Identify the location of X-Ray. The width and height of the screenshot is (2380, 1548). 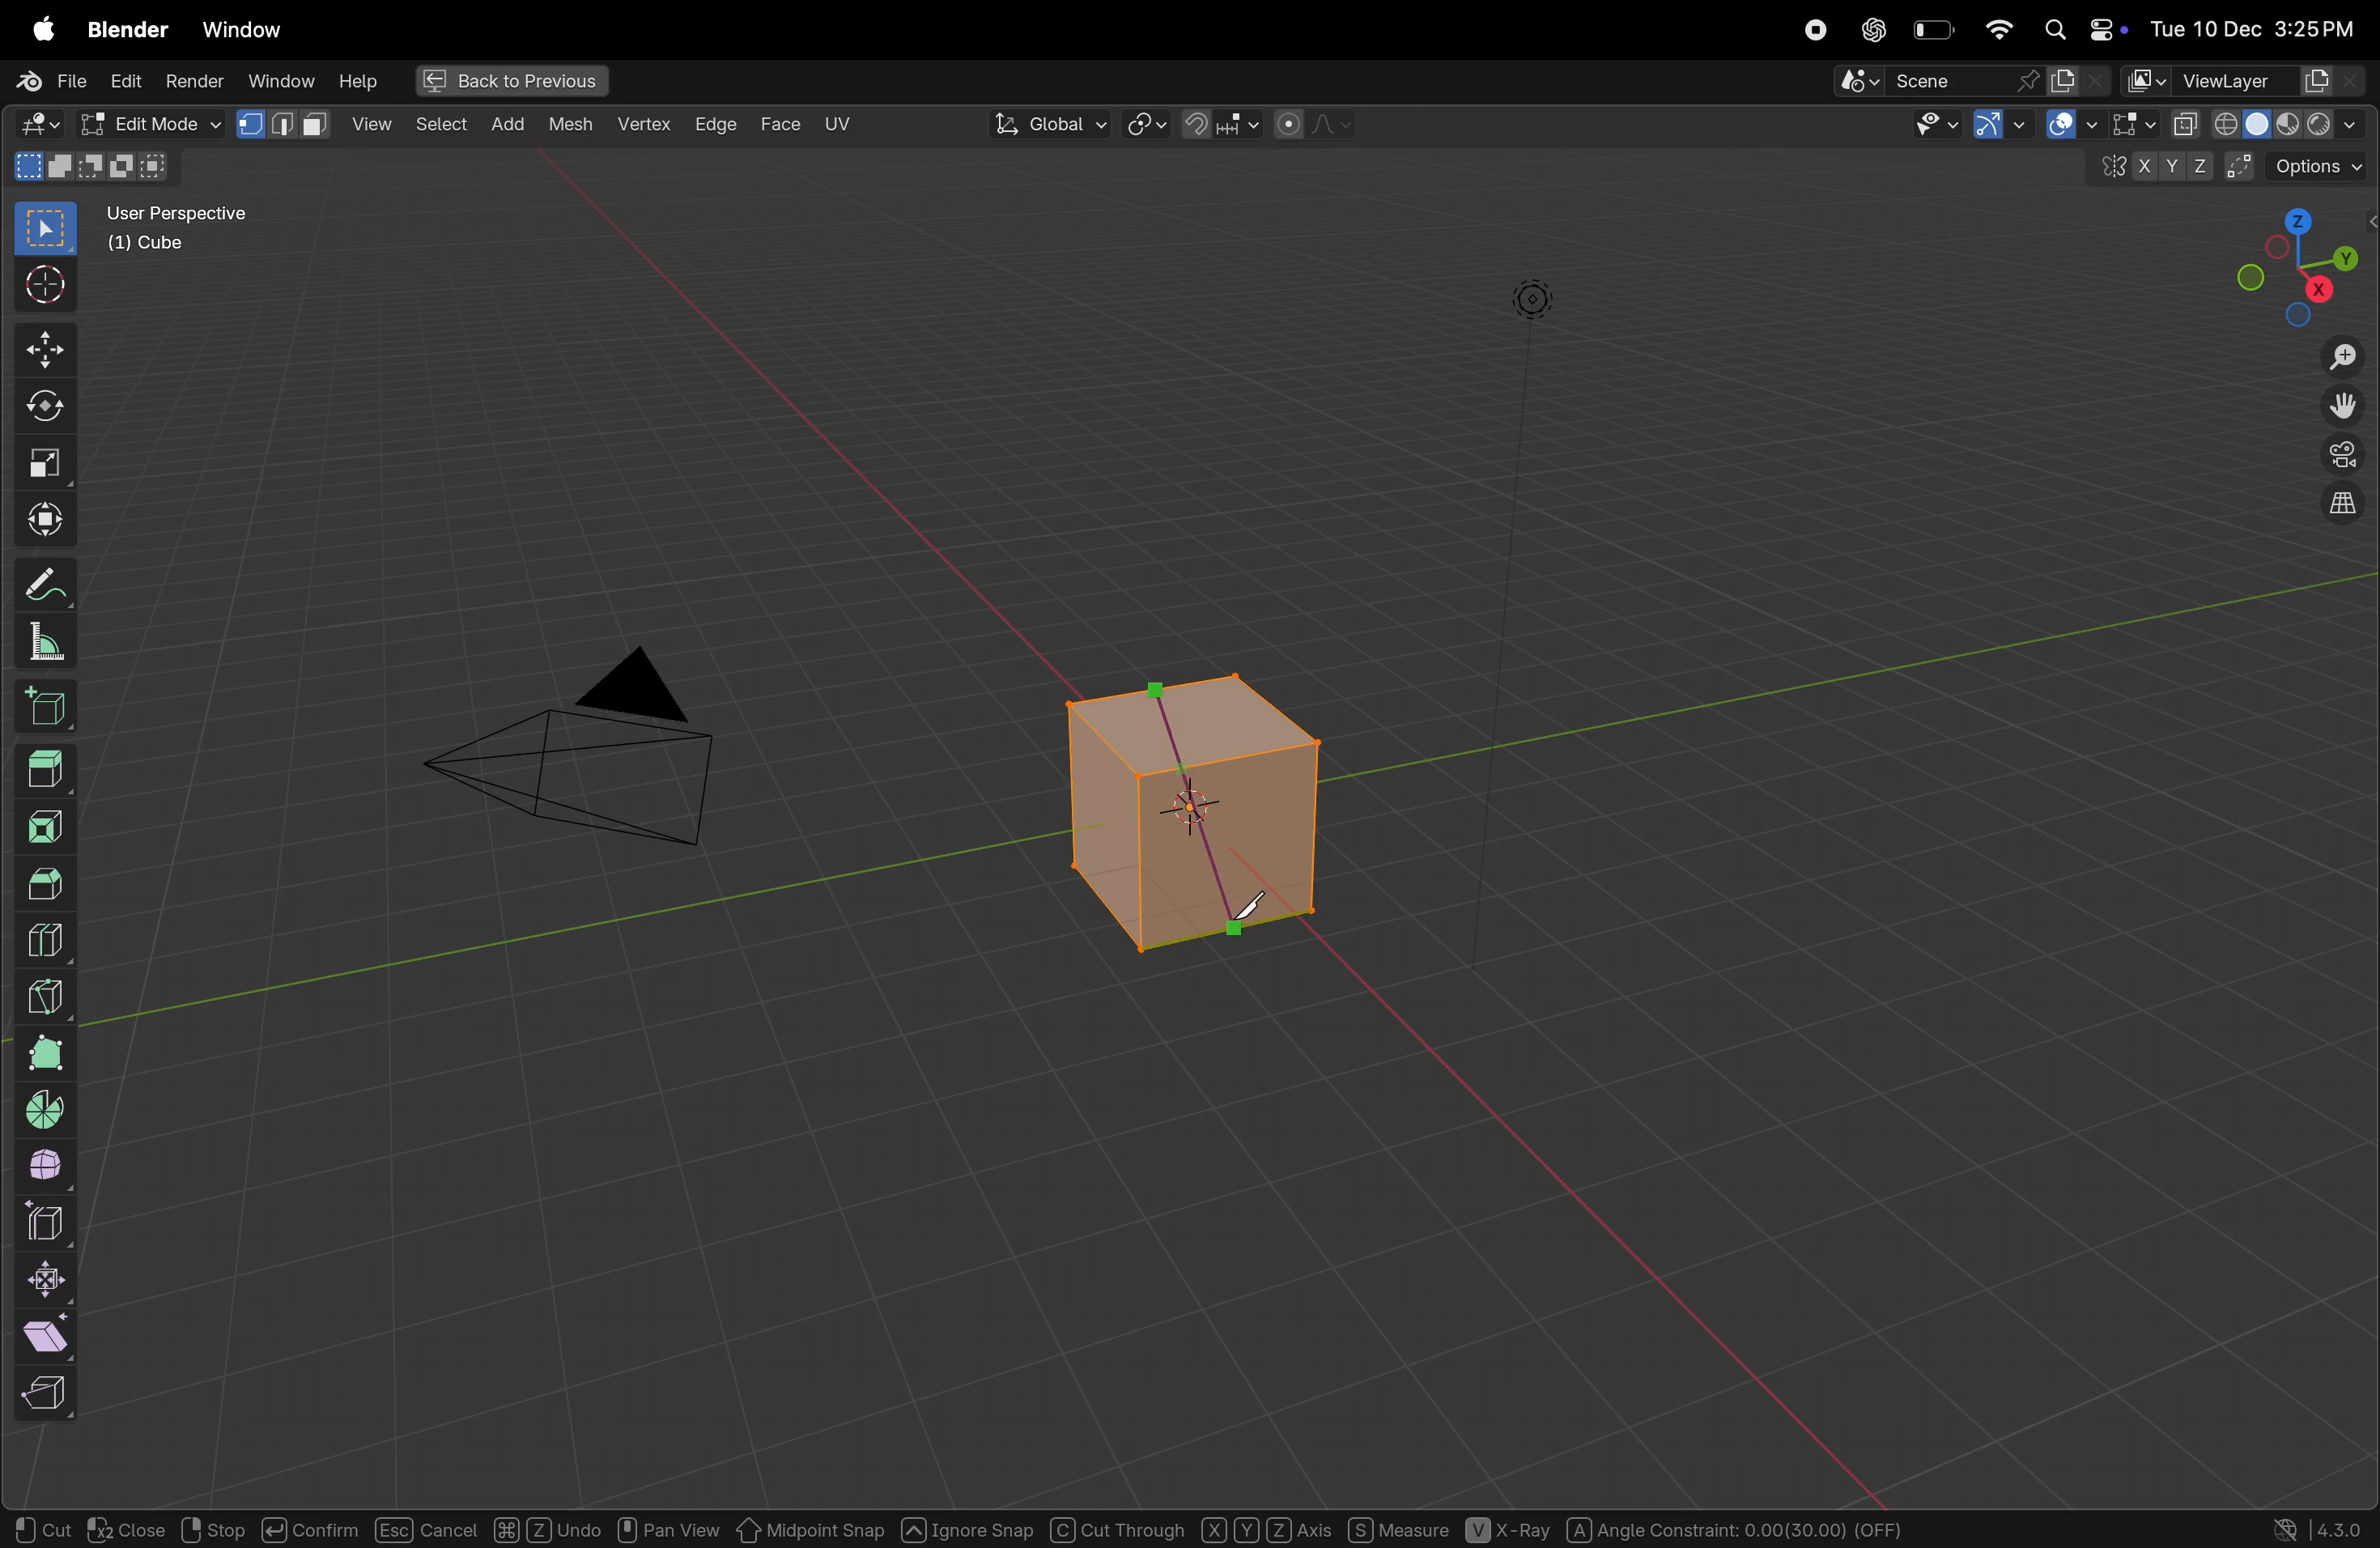
(1509, 1531).